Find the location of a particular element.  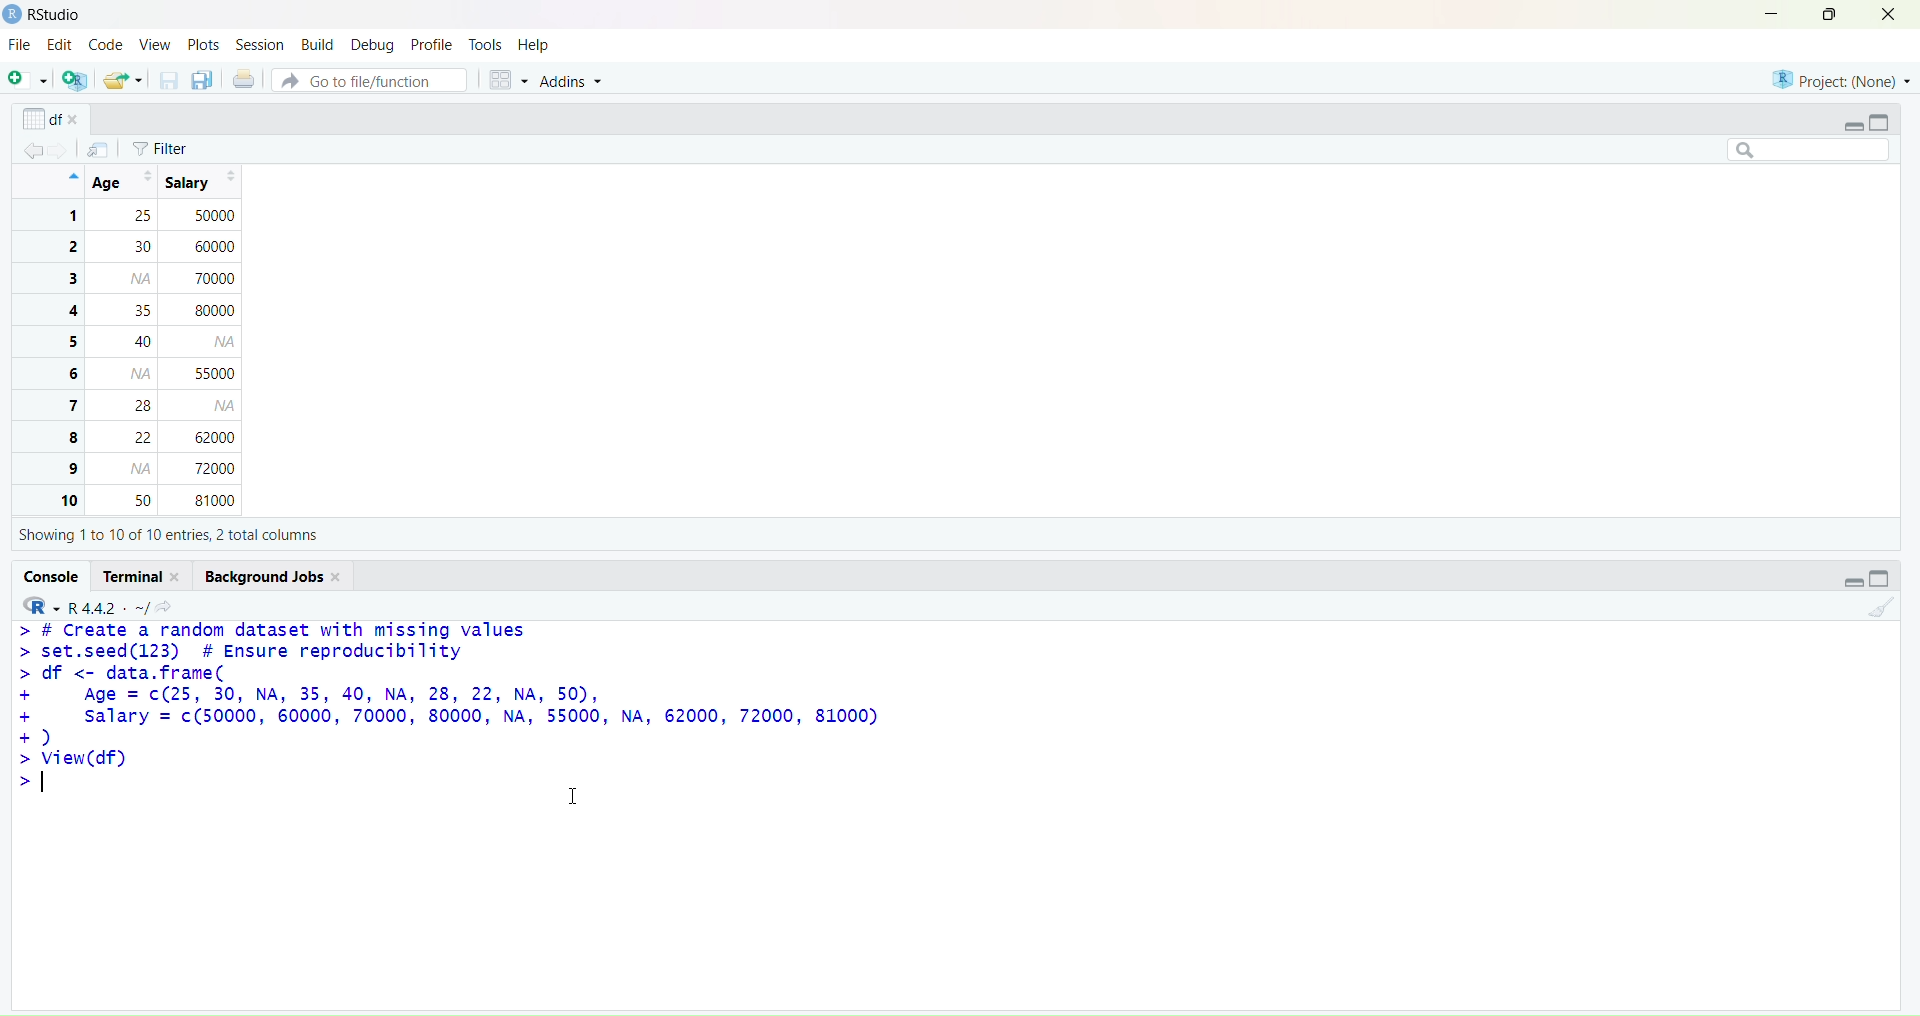

cursor is located at coordinates (574, 798).